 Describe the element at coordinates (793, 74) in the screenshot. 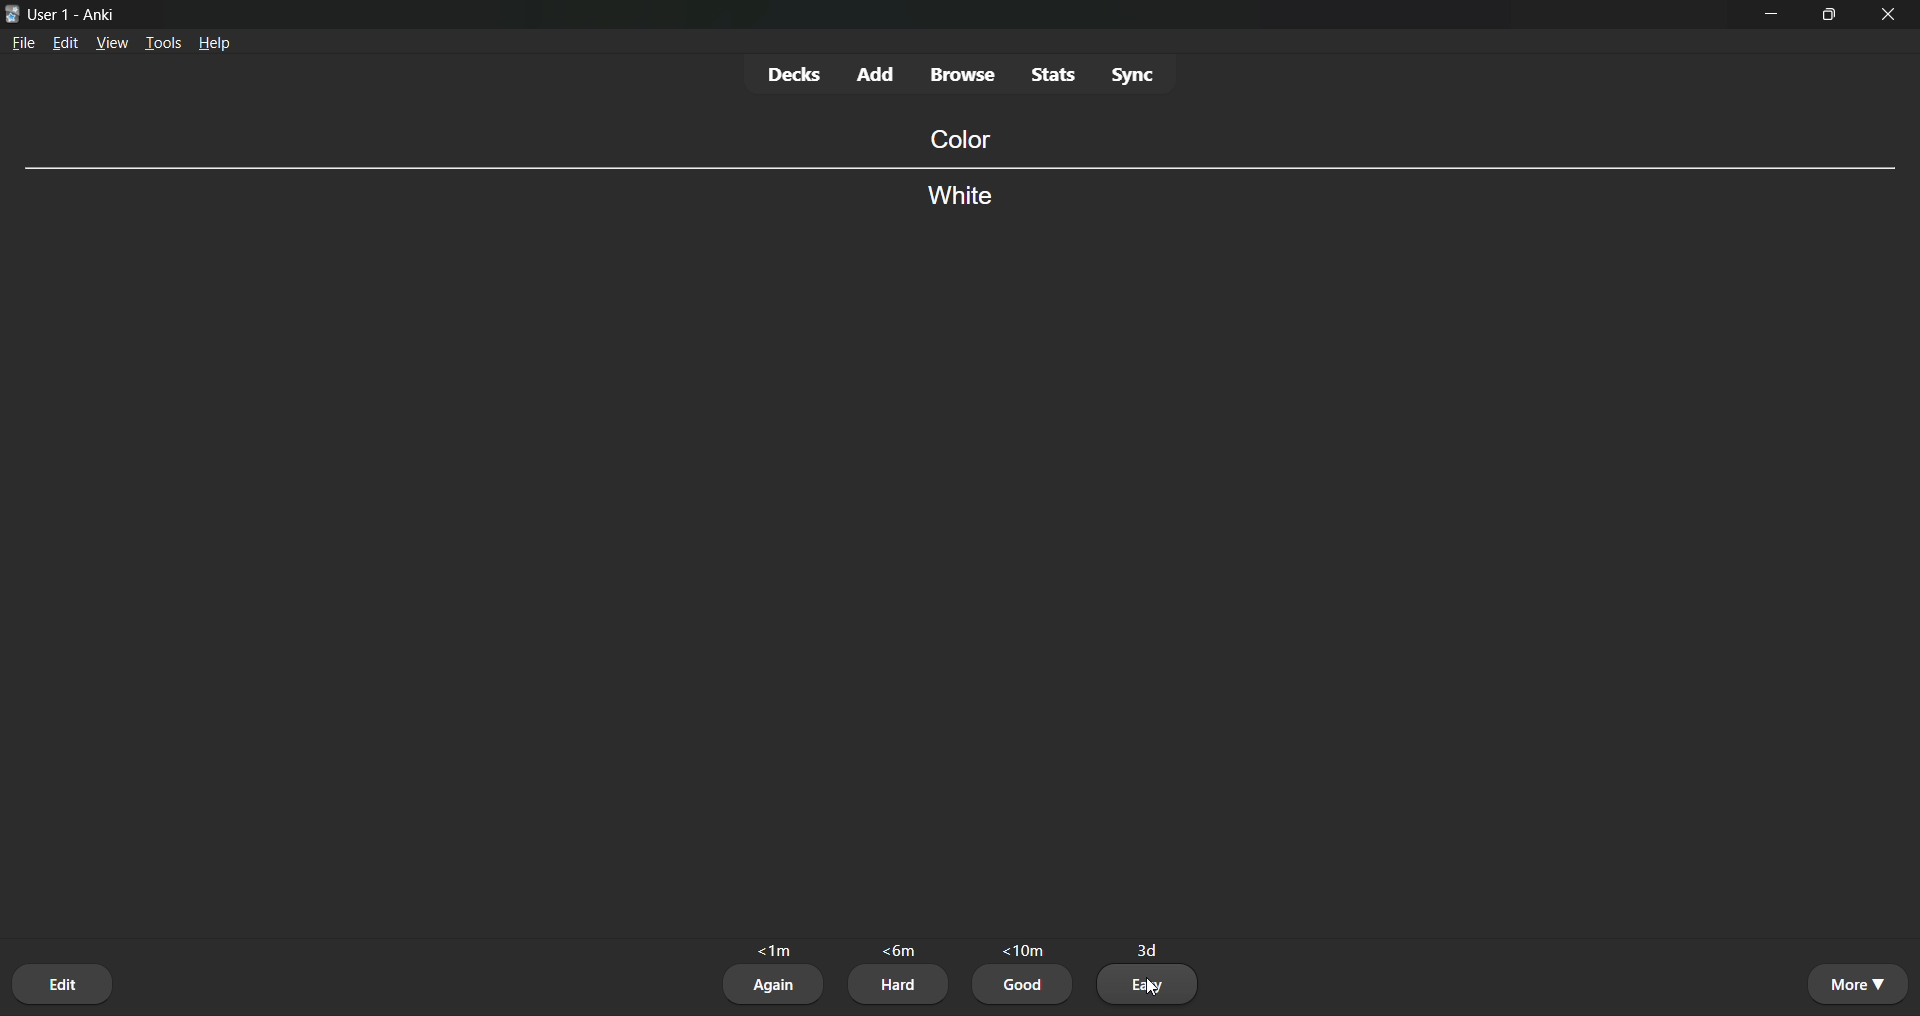

I see `decks` at that location.